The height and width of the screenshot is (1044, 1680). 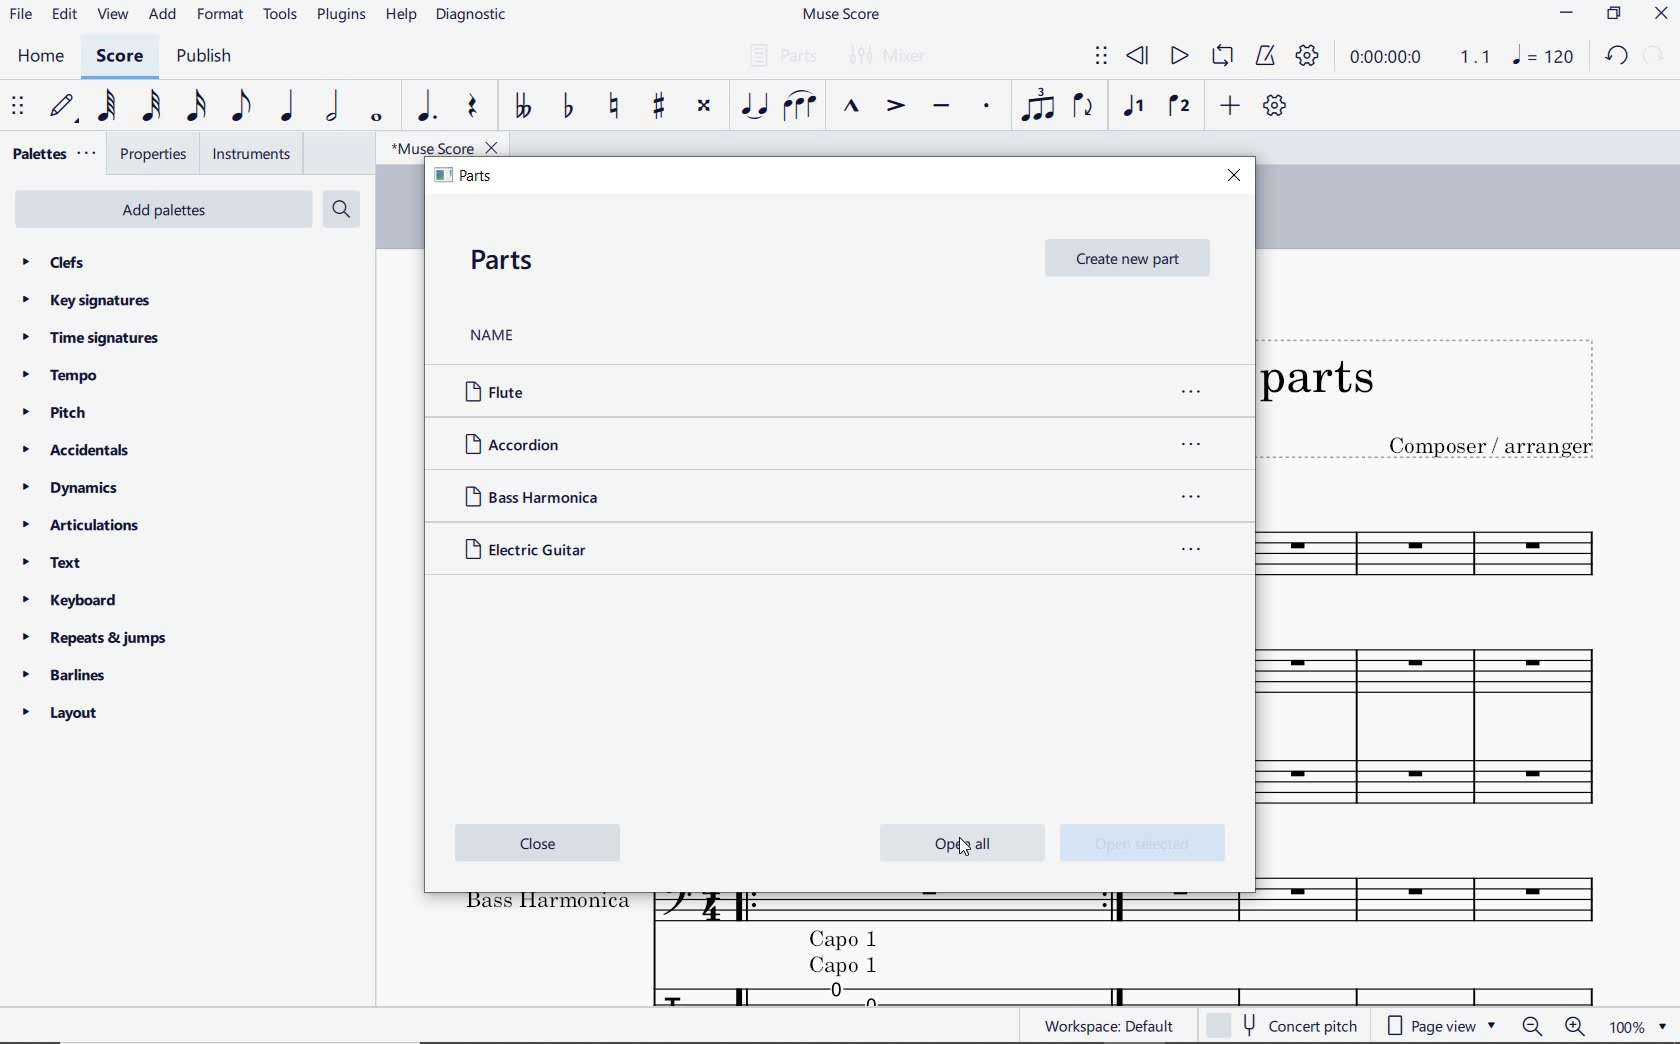 I want to click on file, so click(x=20, y=14).